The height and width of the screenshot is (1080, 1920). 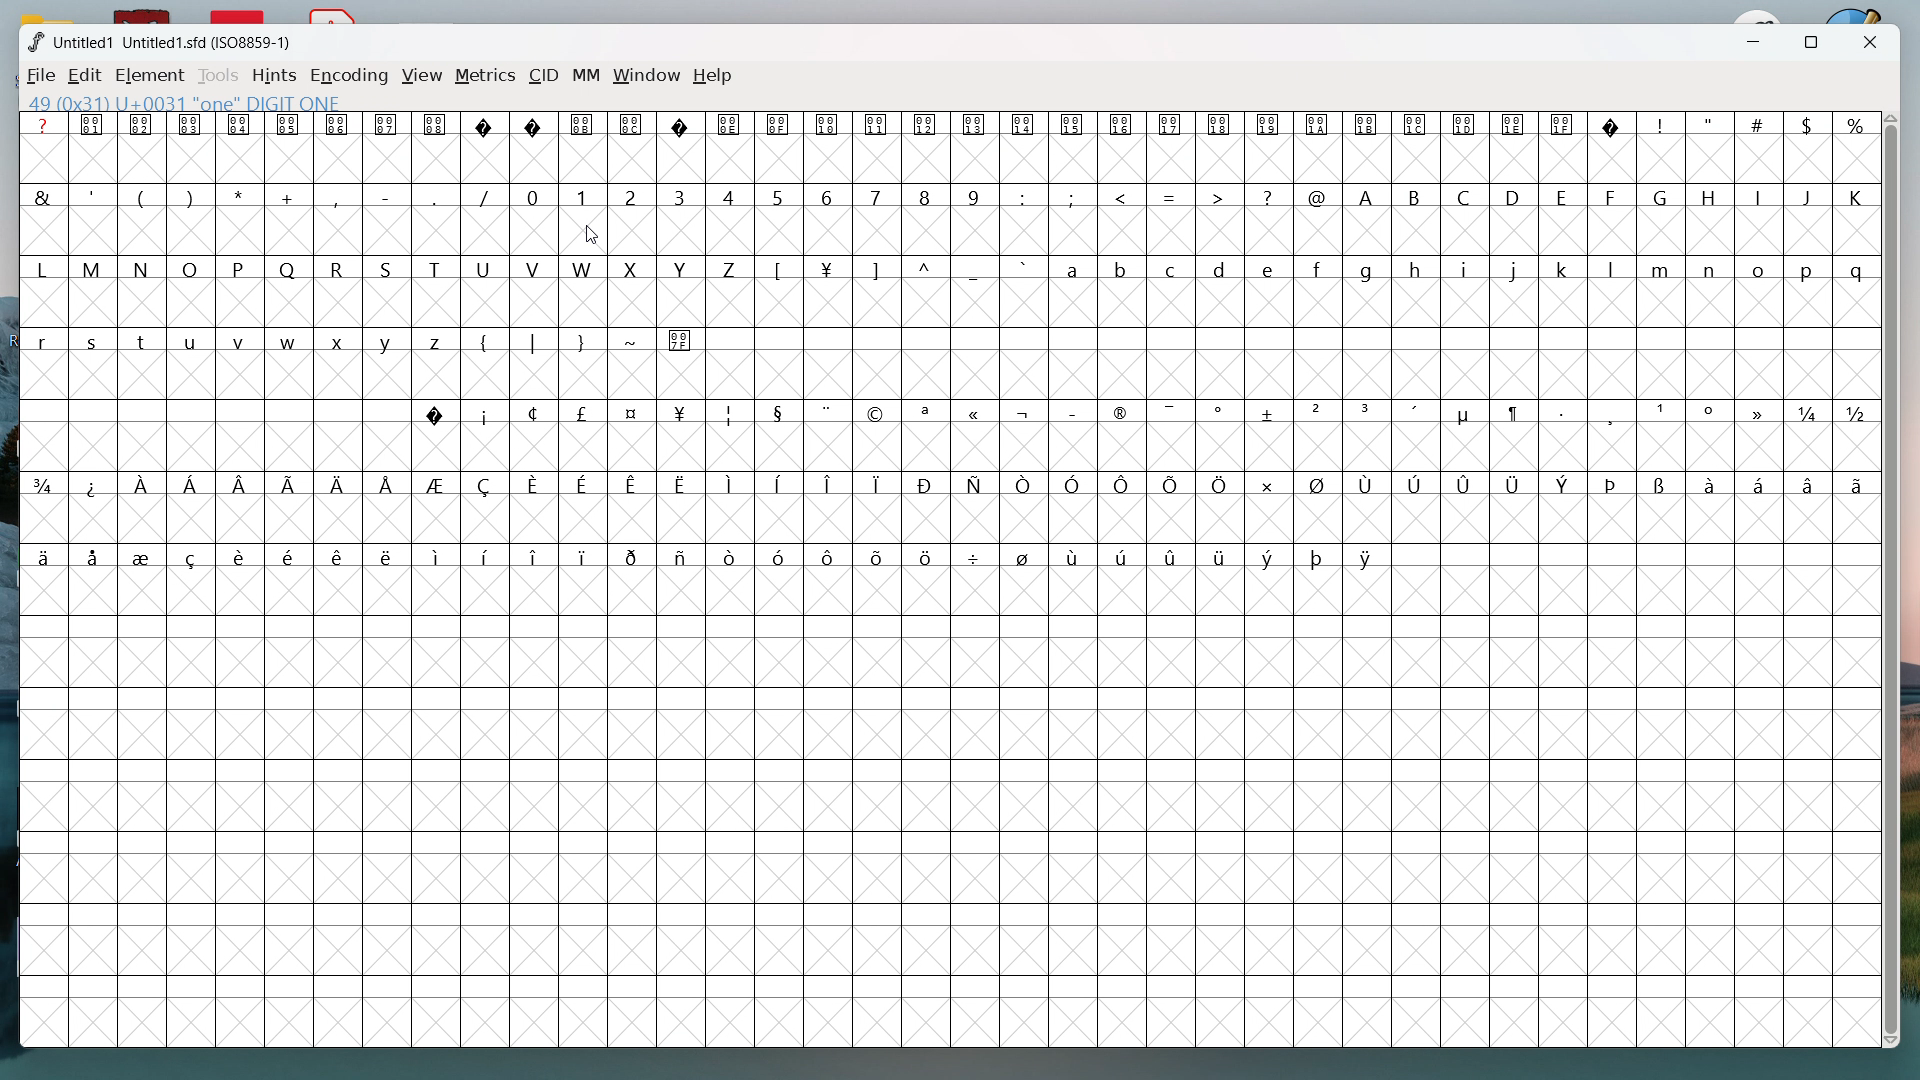 I want to click on H, so click(x=1710, y=196).